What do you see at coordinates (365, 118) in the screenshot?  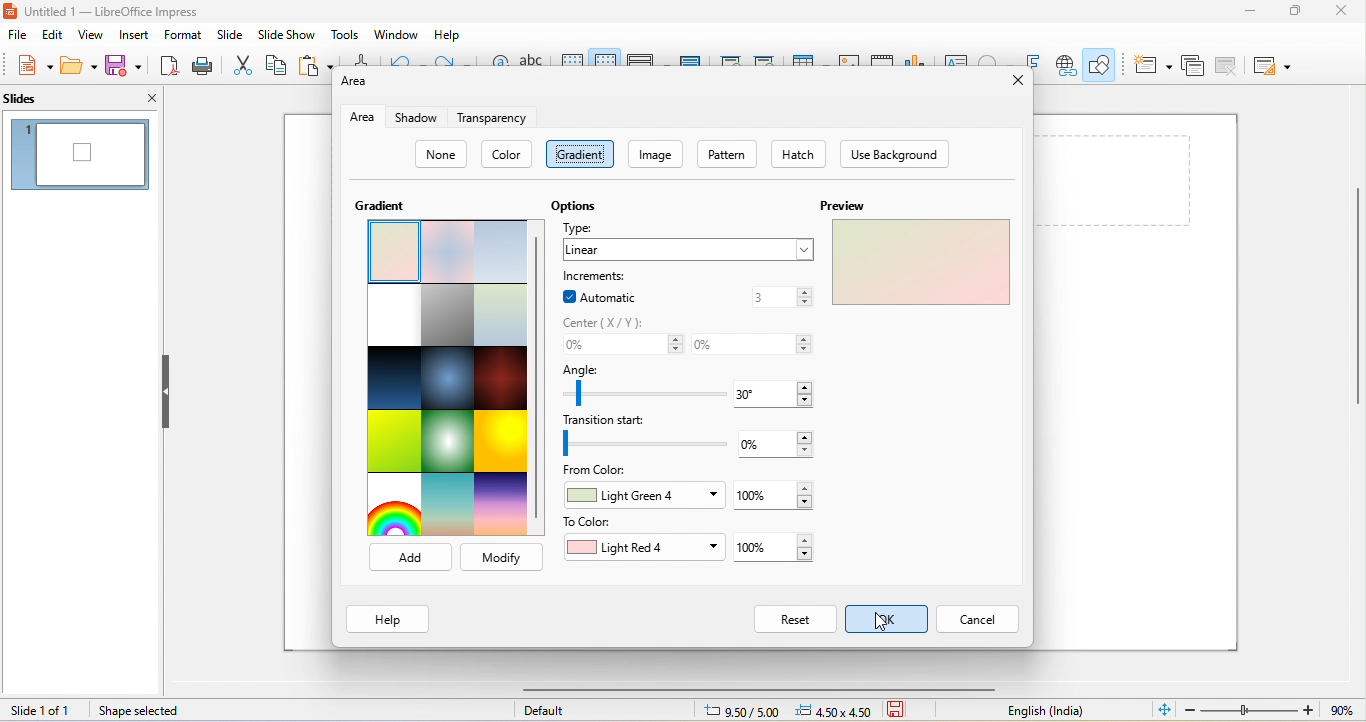 I see `area` at bounding box center [365, 118].